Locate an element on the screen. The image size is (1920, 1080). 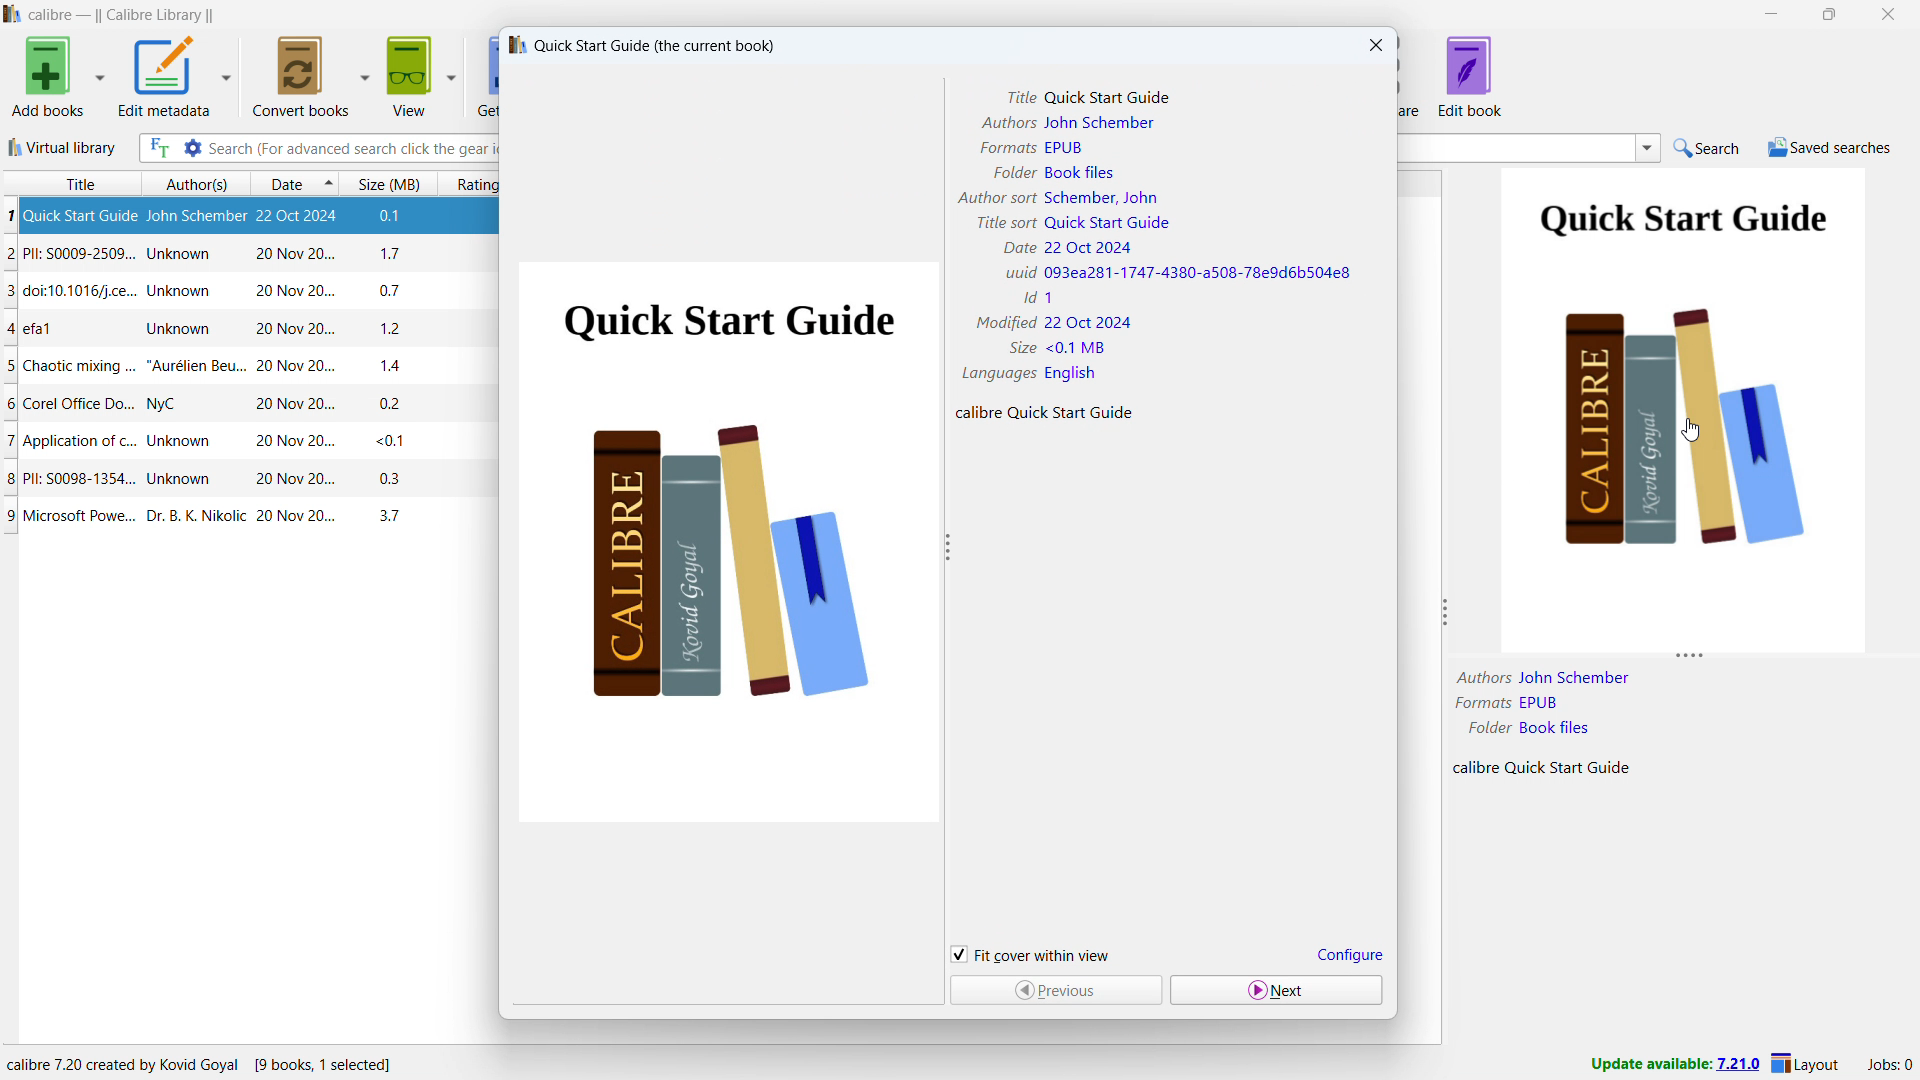
edit metadata options is located at coordinates (228, 73).